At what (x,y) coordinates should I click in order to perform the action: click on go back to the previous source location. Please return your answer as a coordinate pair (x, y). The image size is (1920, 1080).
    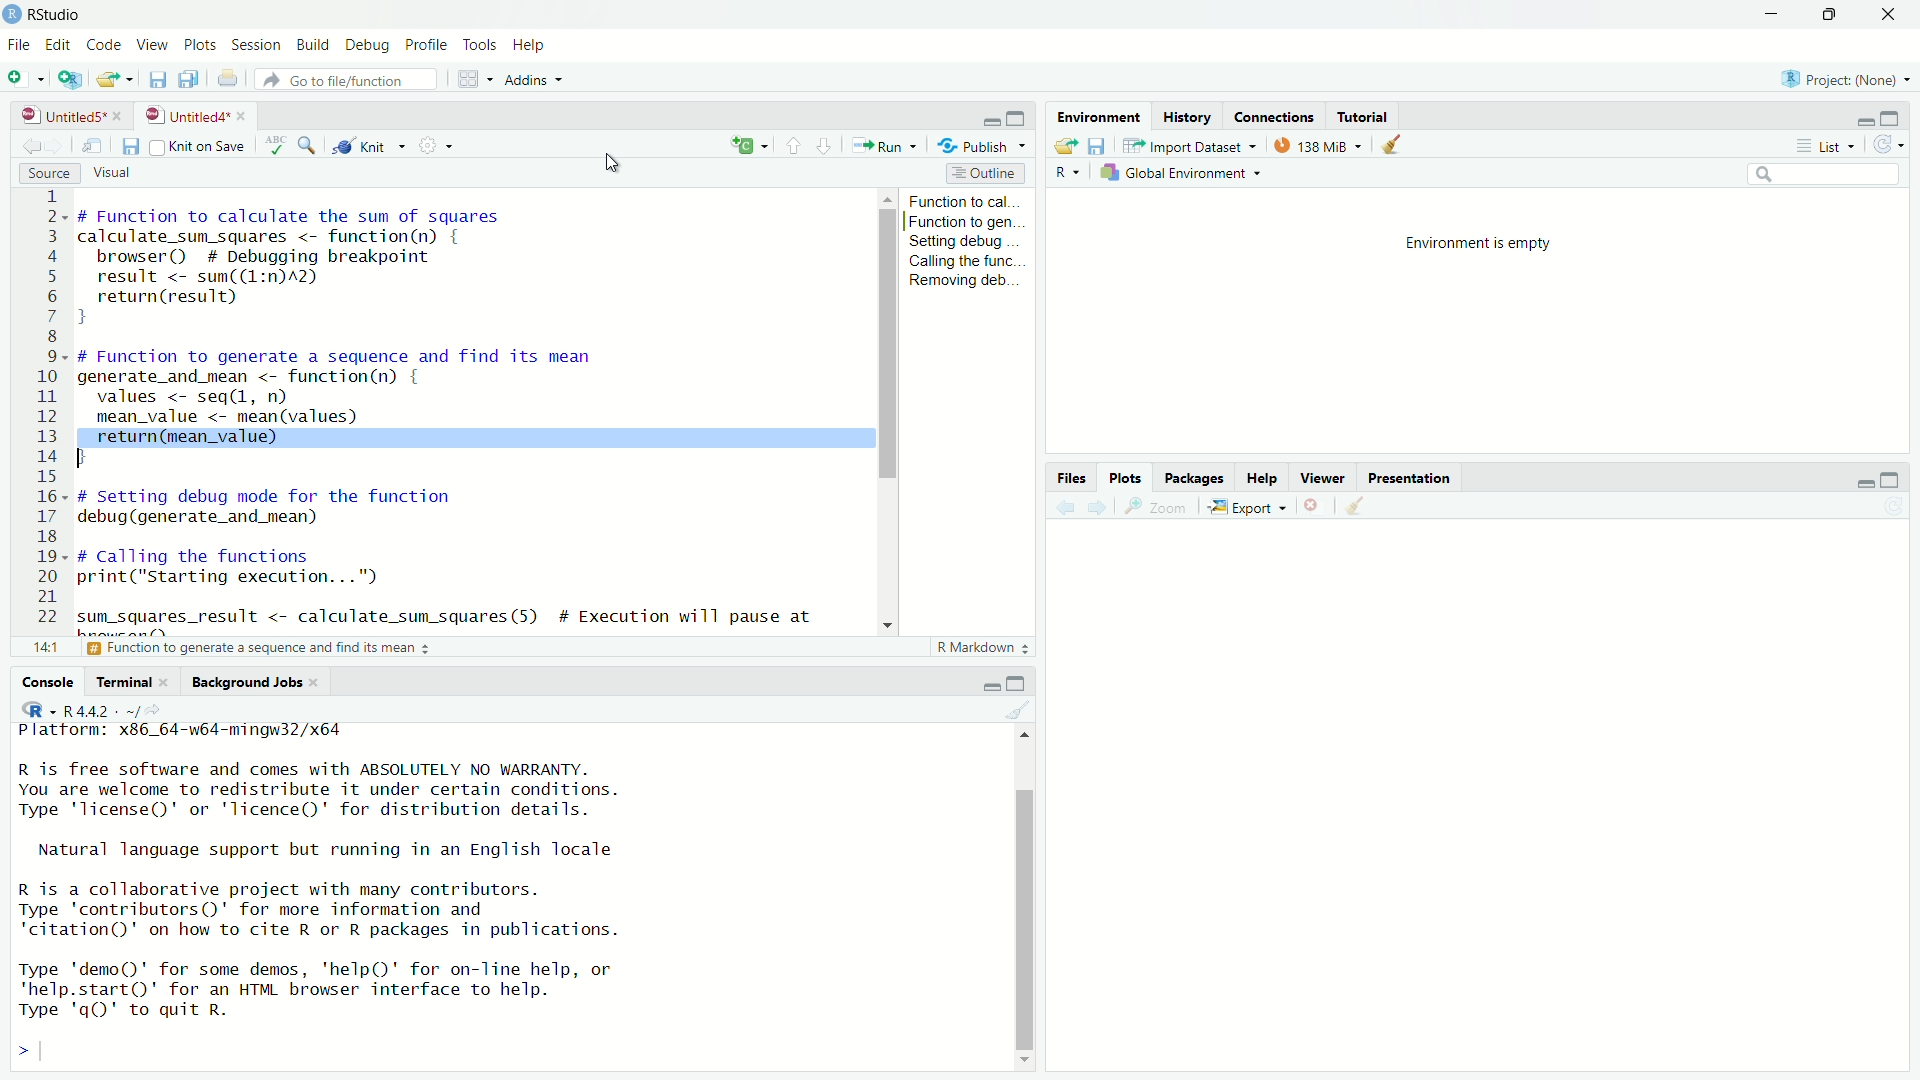
    Looking at the image, I should click on (22, 145).